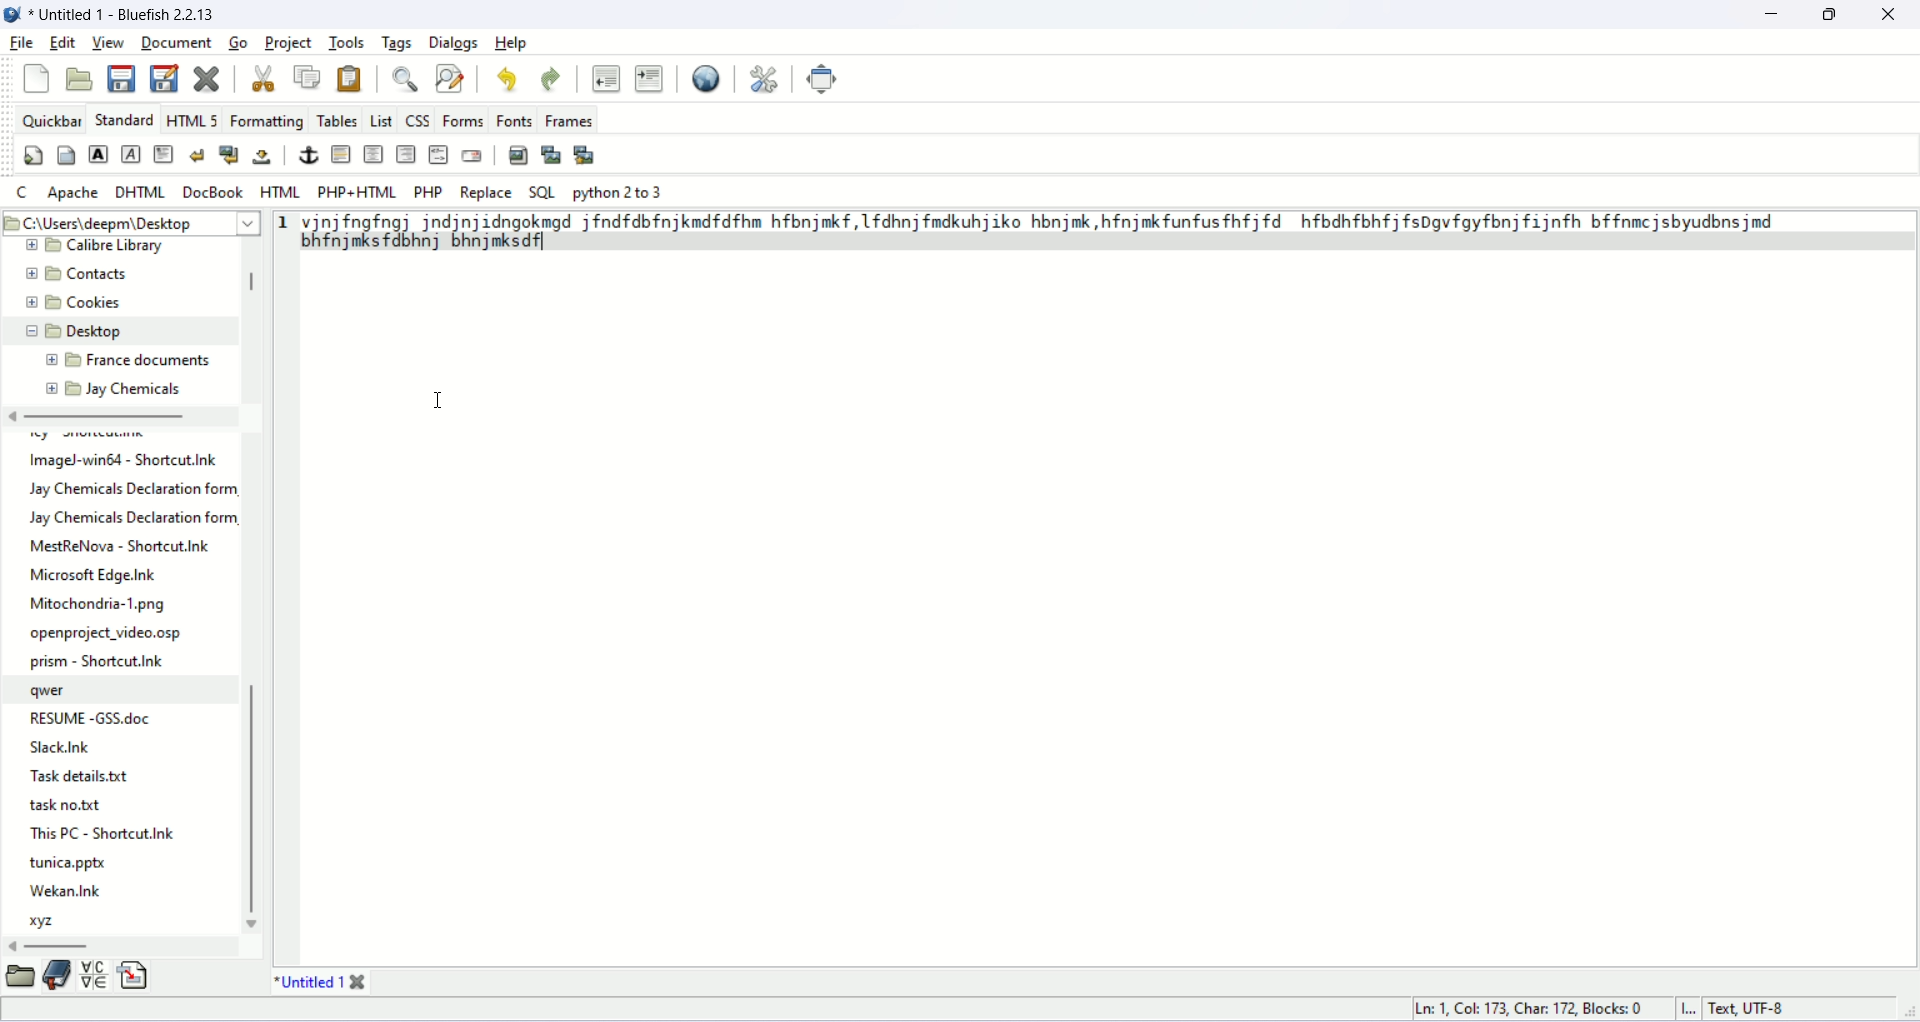 The height and width of the screenshot is (1022, 1920). What do you see at coordinates (602, 76) in the screenshot?
I see `unindent` at bounding box center [602, 76].